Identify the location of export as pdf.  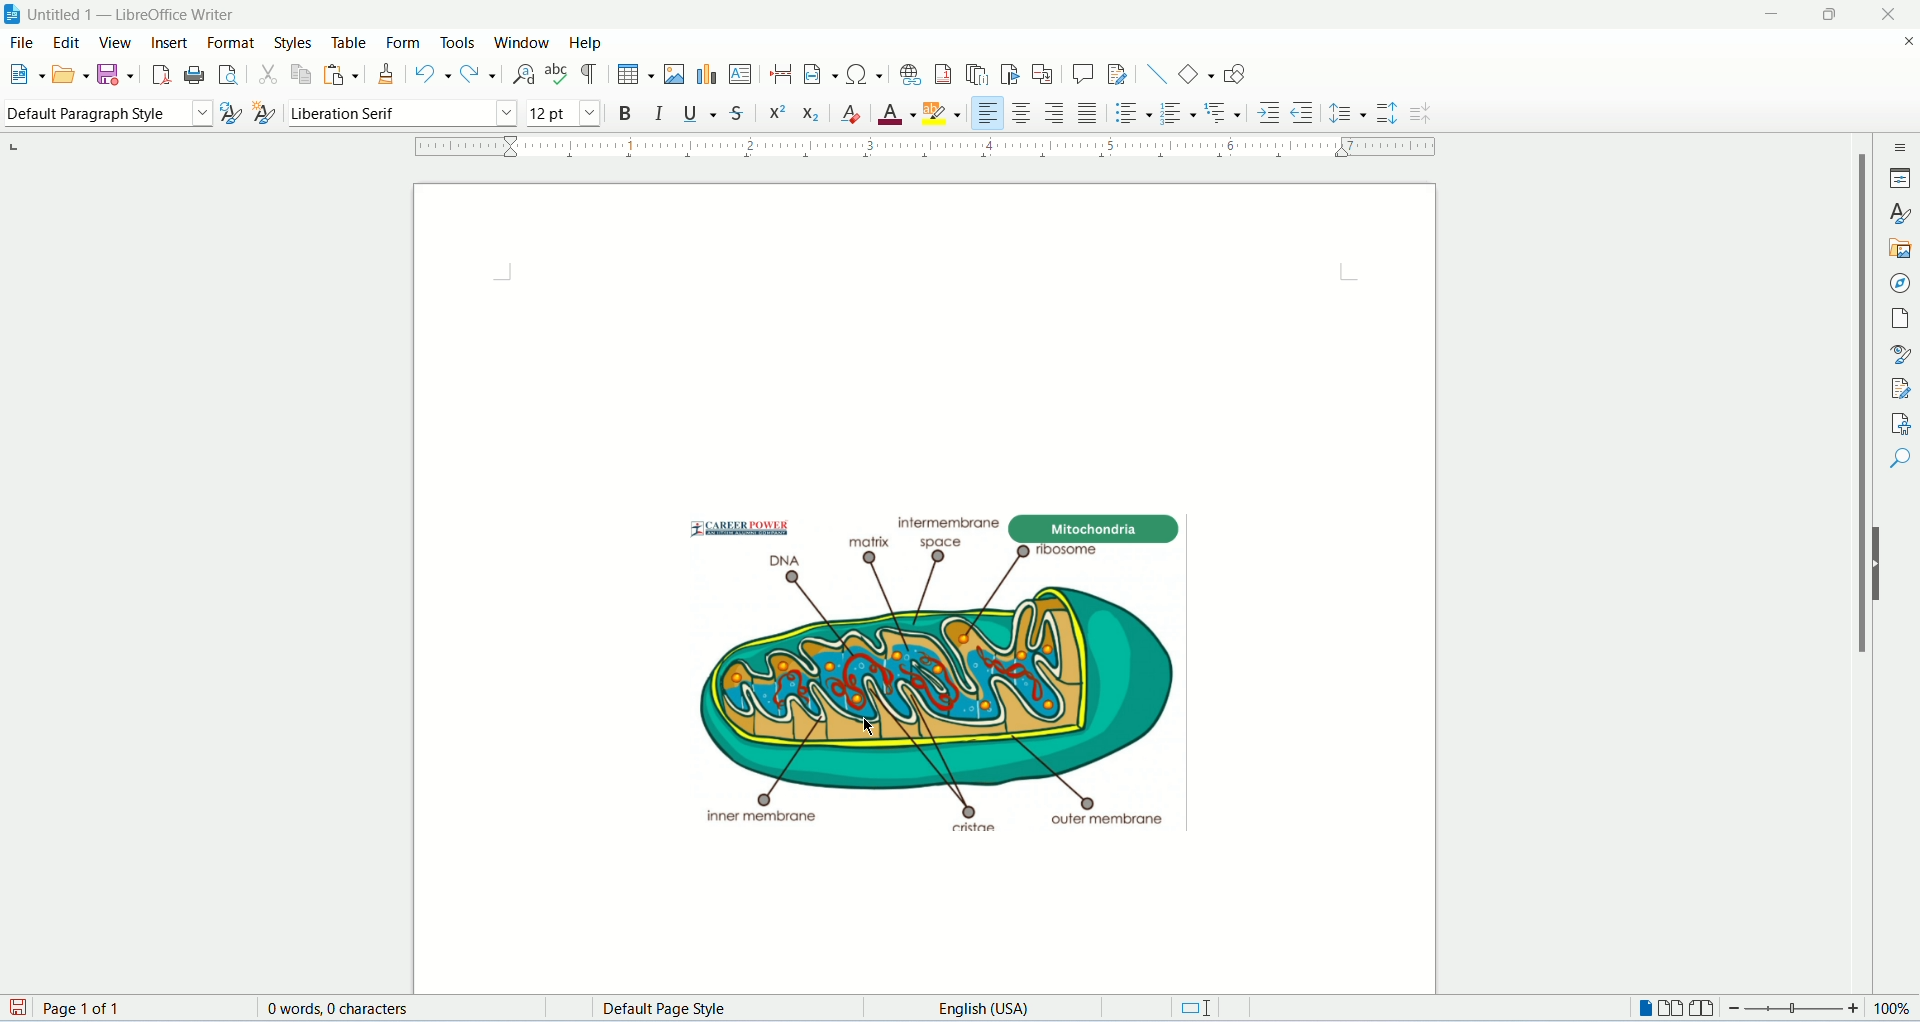
(161, 77).